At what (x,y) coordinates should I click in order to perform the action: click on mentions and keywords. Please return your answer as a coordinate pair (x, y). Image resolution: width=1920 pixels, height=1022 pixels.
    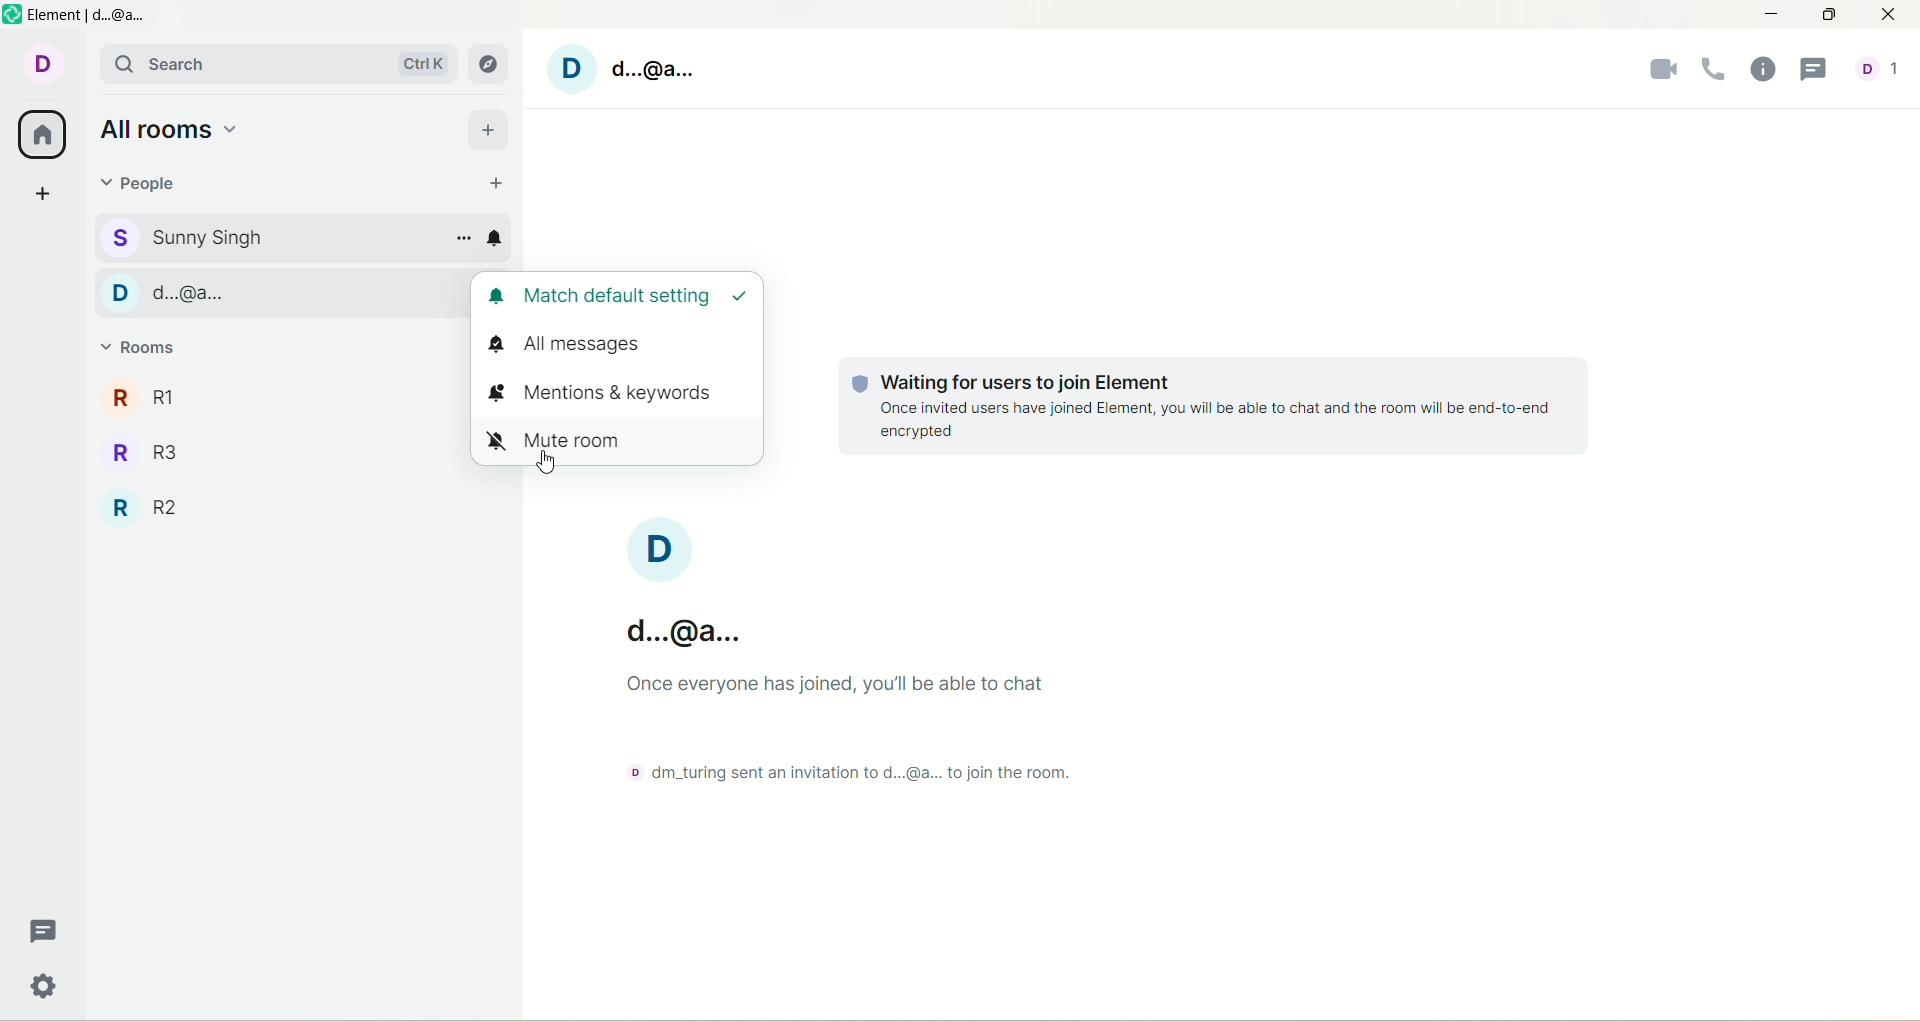
    Looking at the image, I should click on (619, 393).